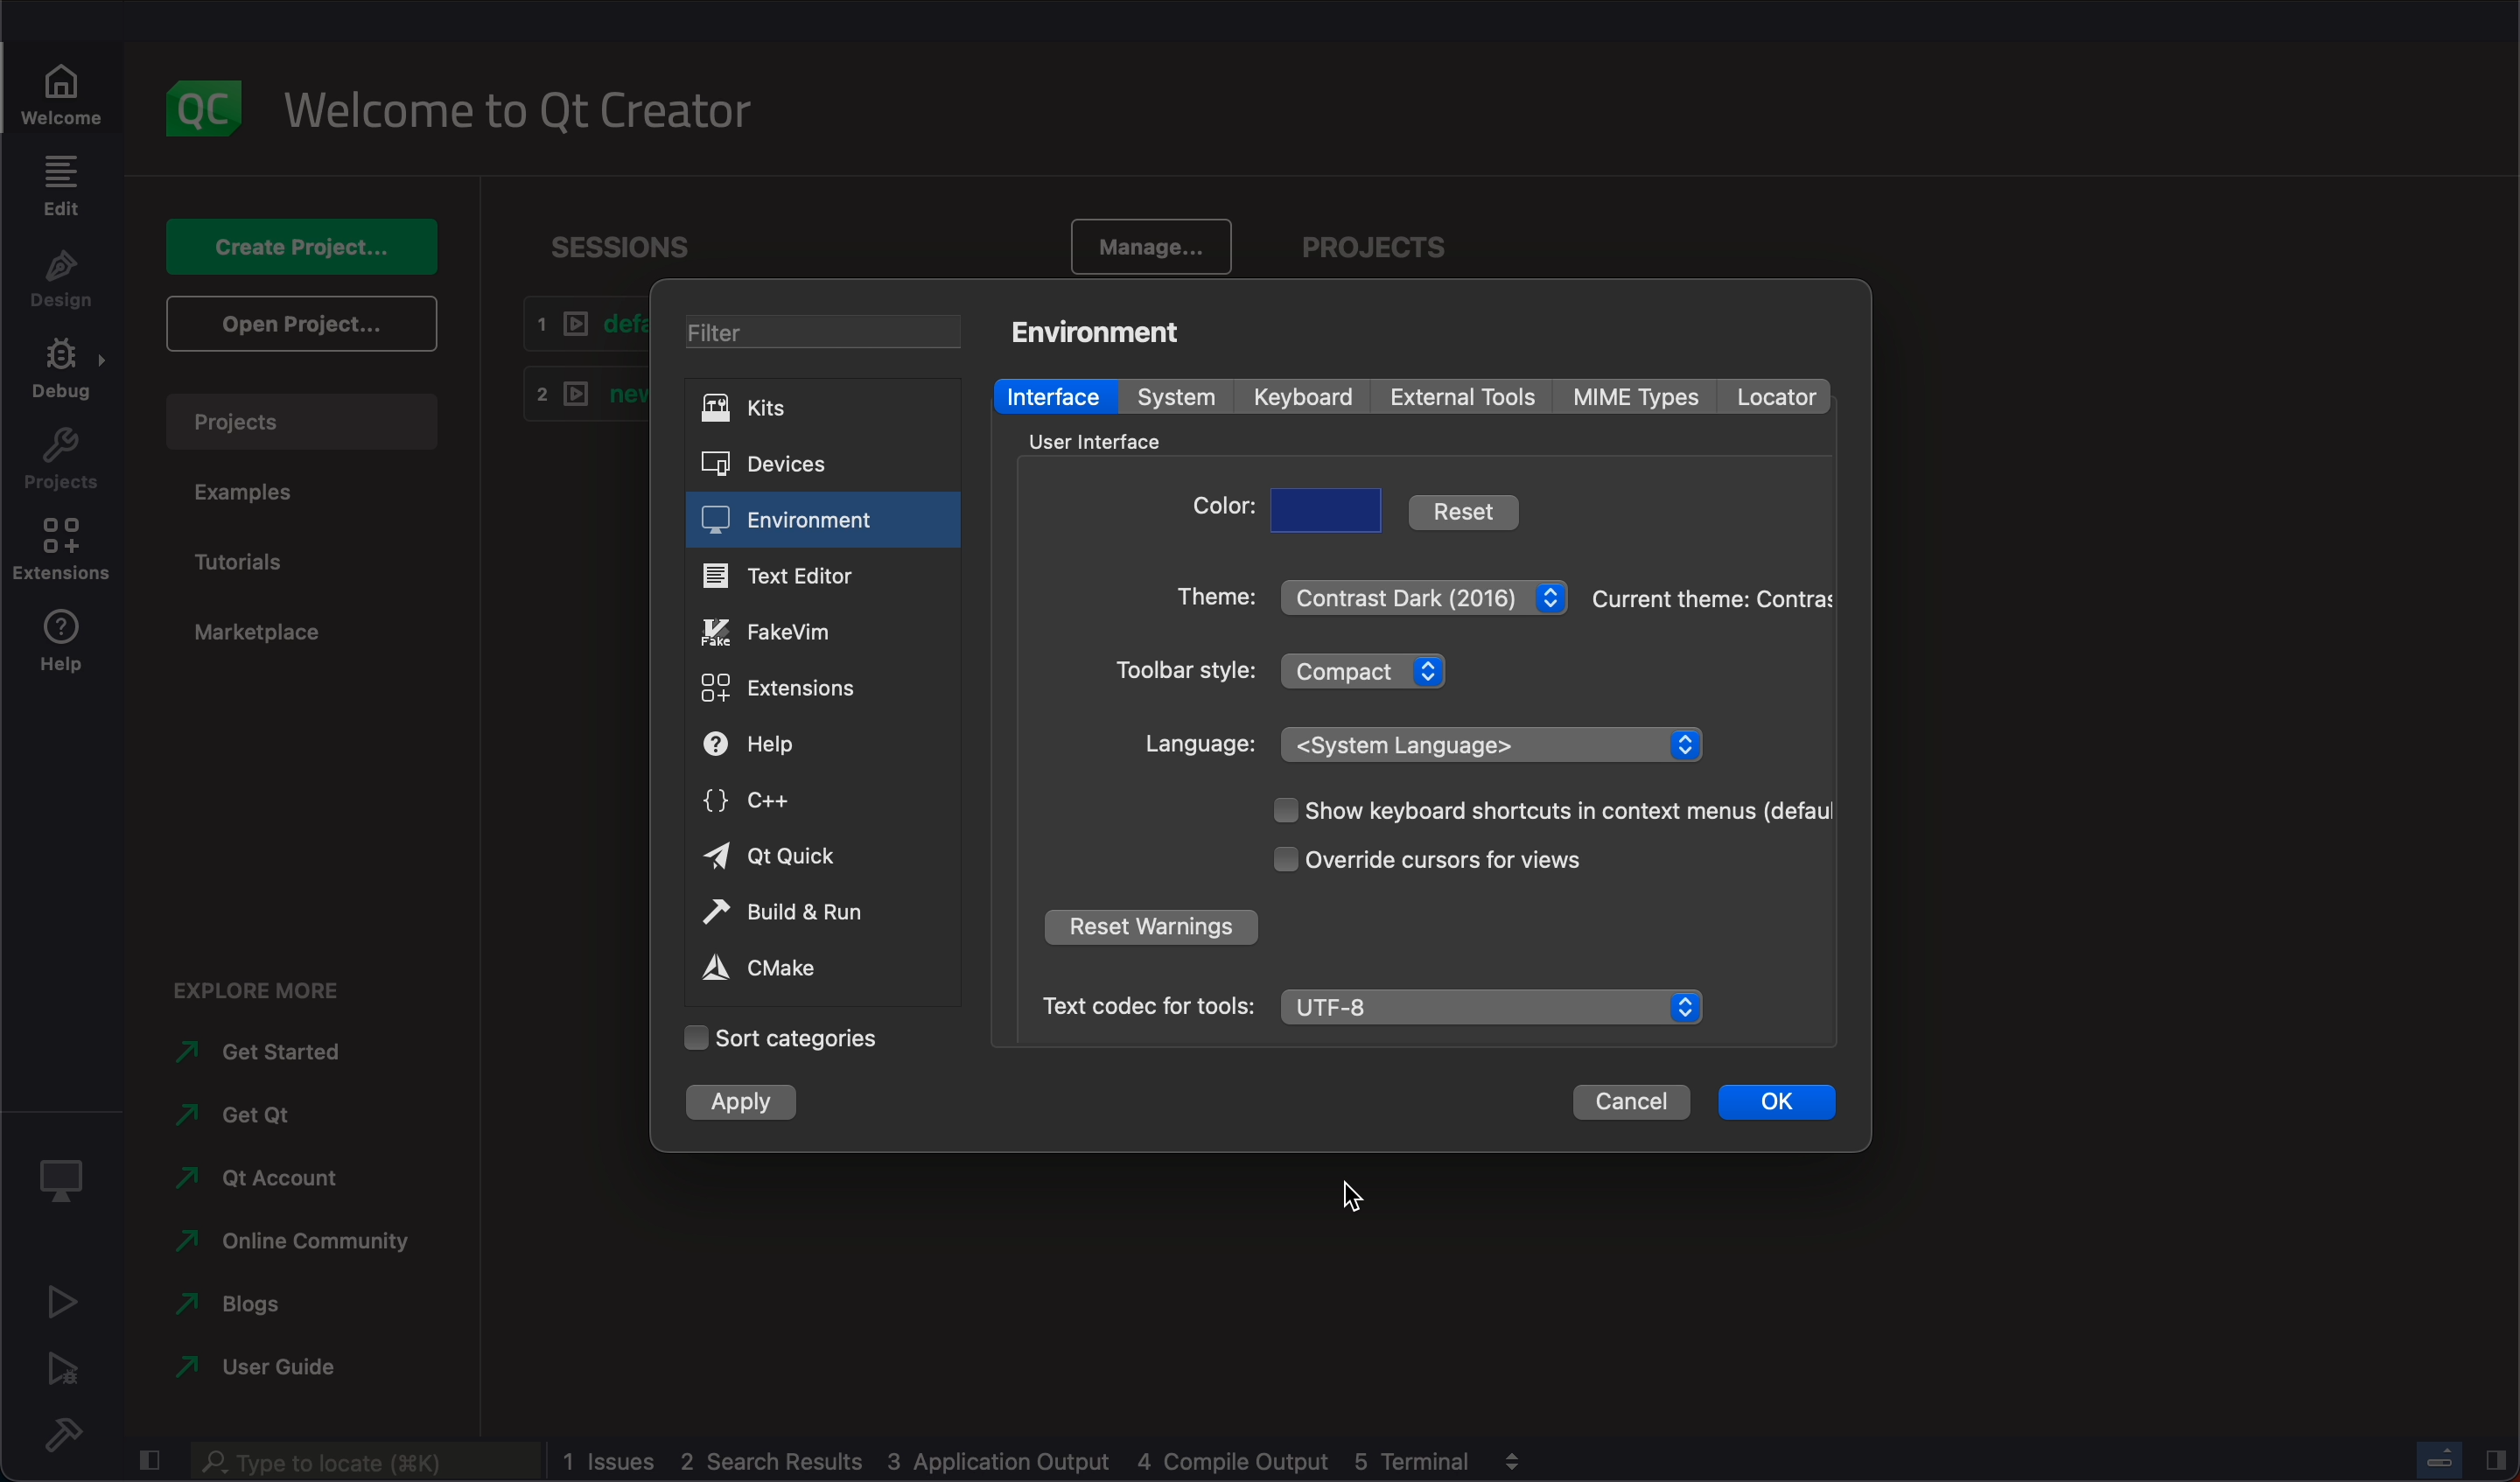 This screenshot has height=1482, width=2520. I want to click on locator, so click(1774, 397).